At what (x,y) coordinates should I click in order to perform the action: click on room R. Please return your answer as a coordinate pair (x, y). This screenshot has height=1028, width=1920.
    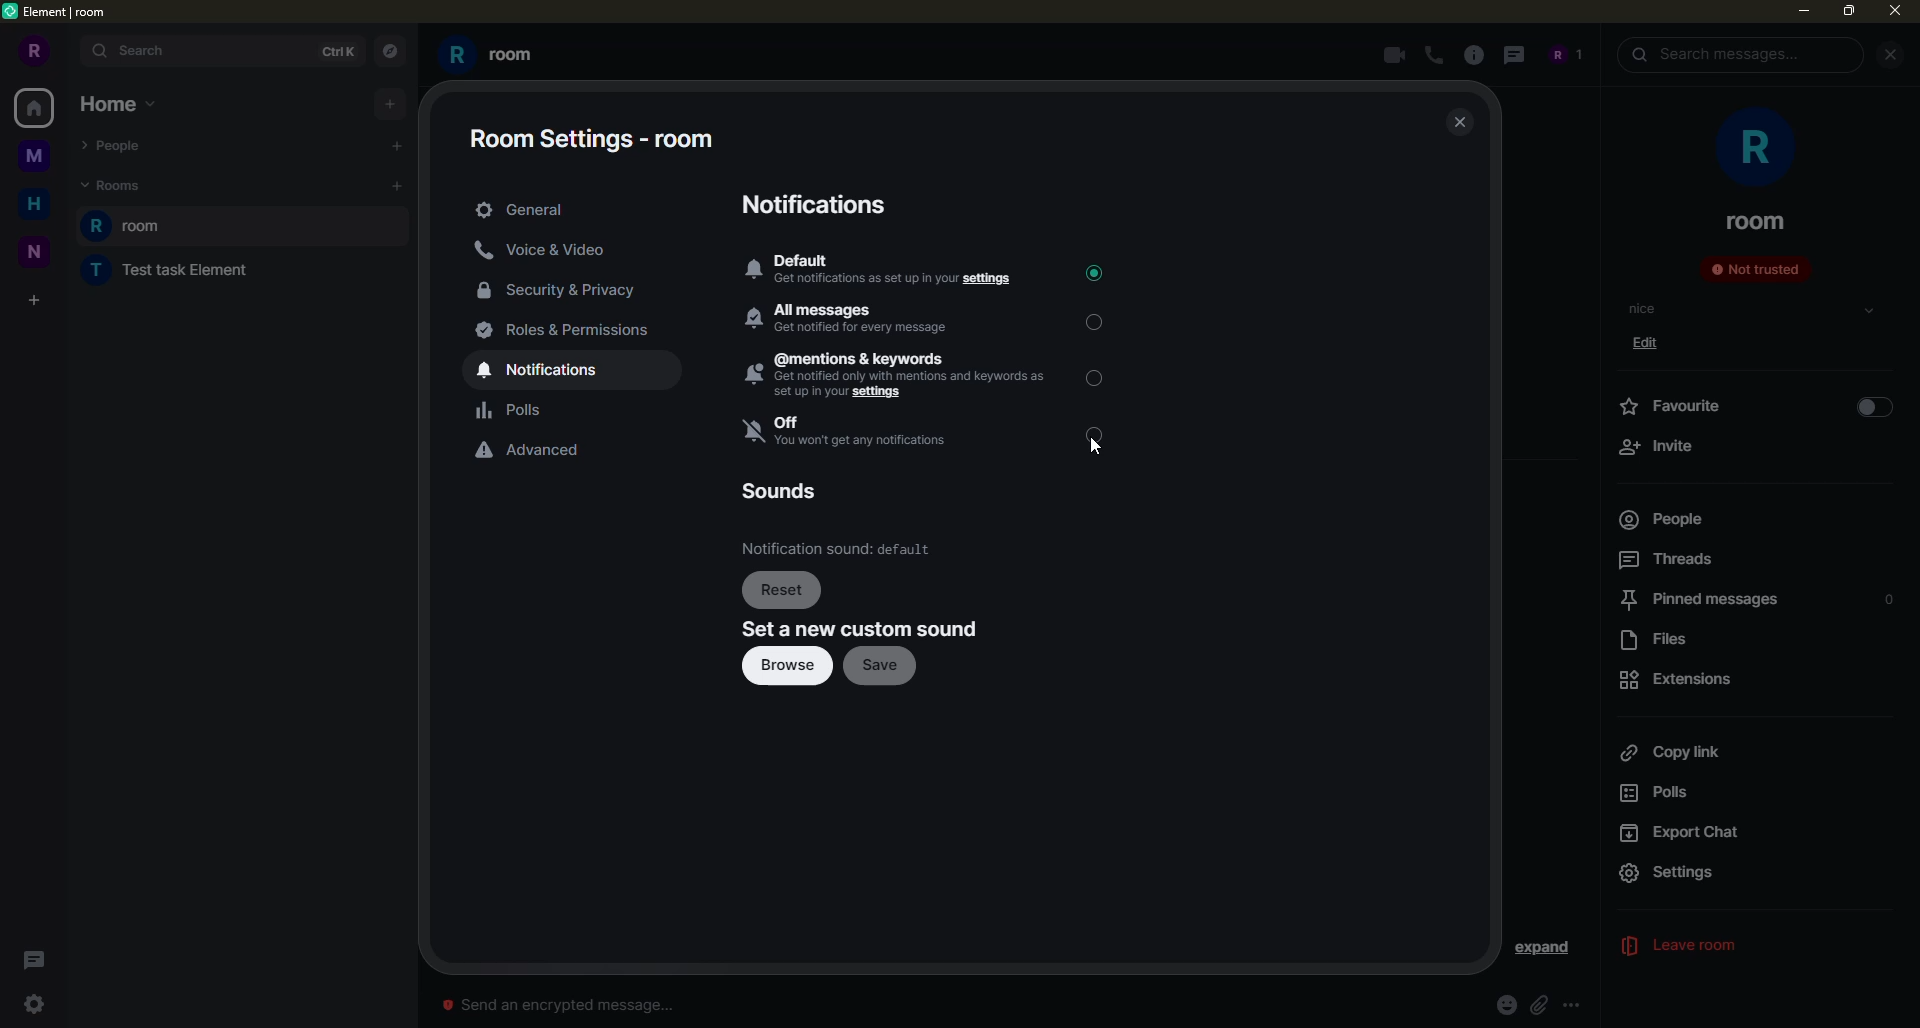
    Looking at the image, I should click on (496, 57).